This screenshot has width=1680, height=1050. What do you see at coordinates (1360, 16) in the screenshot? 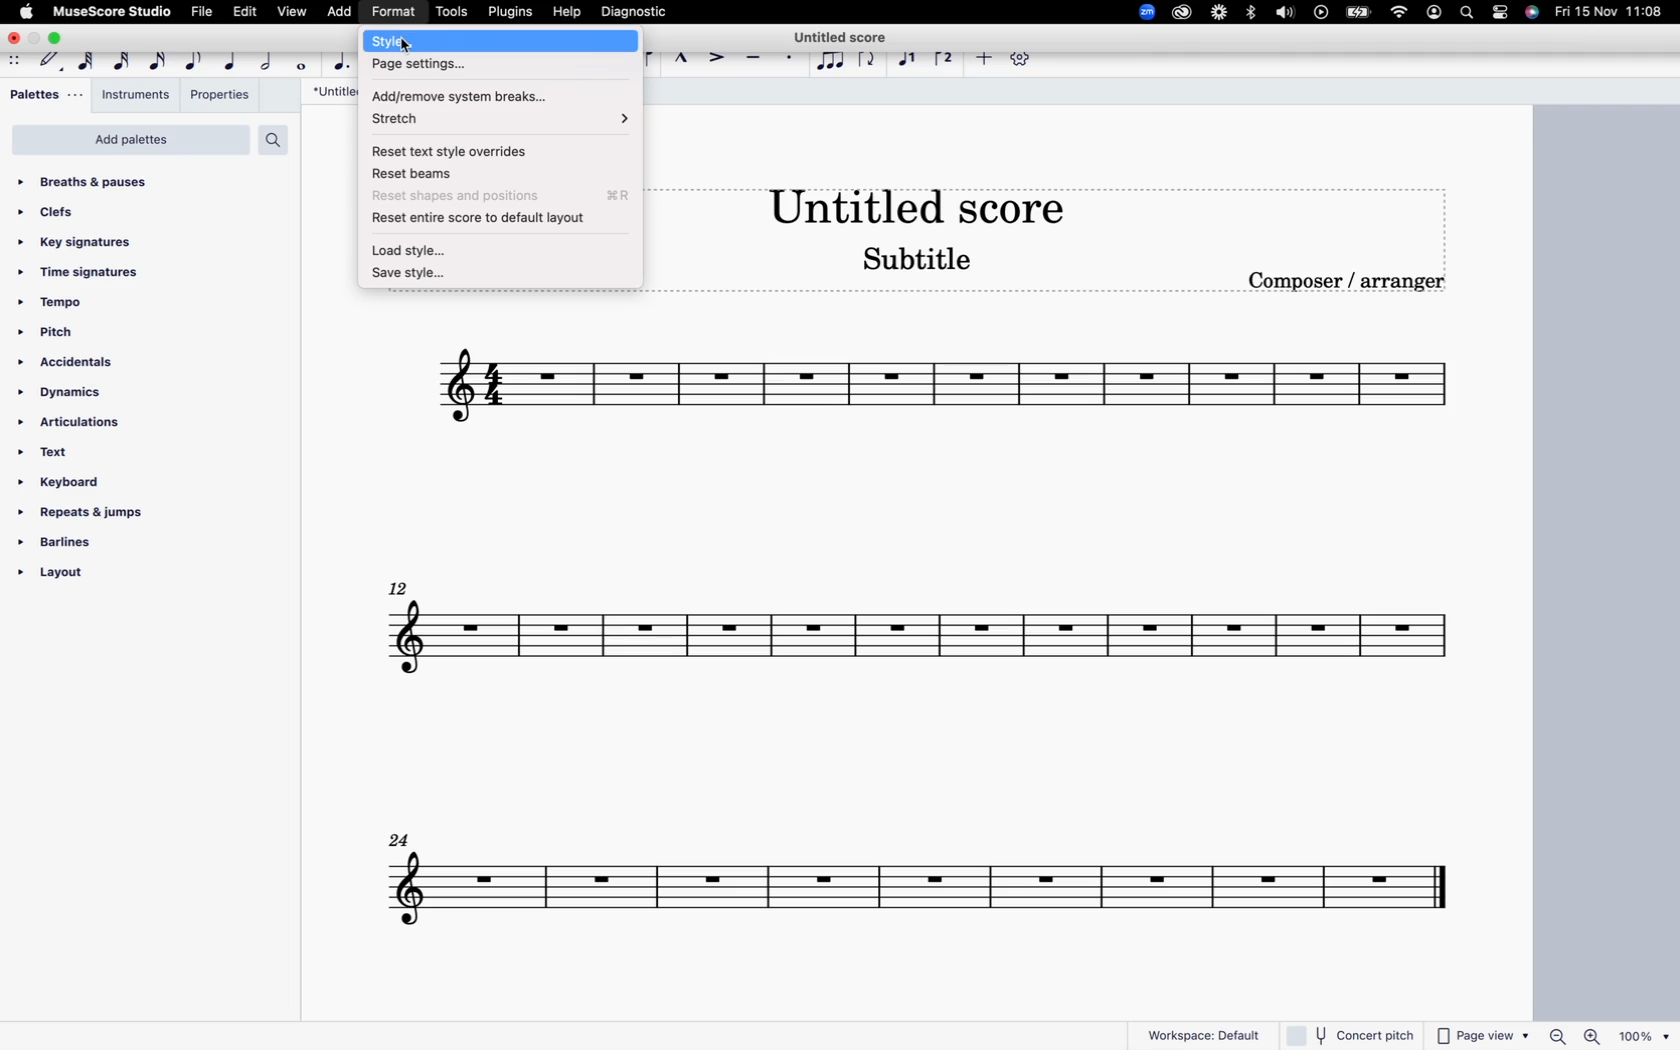
I see `battery` at bounding box center [1360, 16].